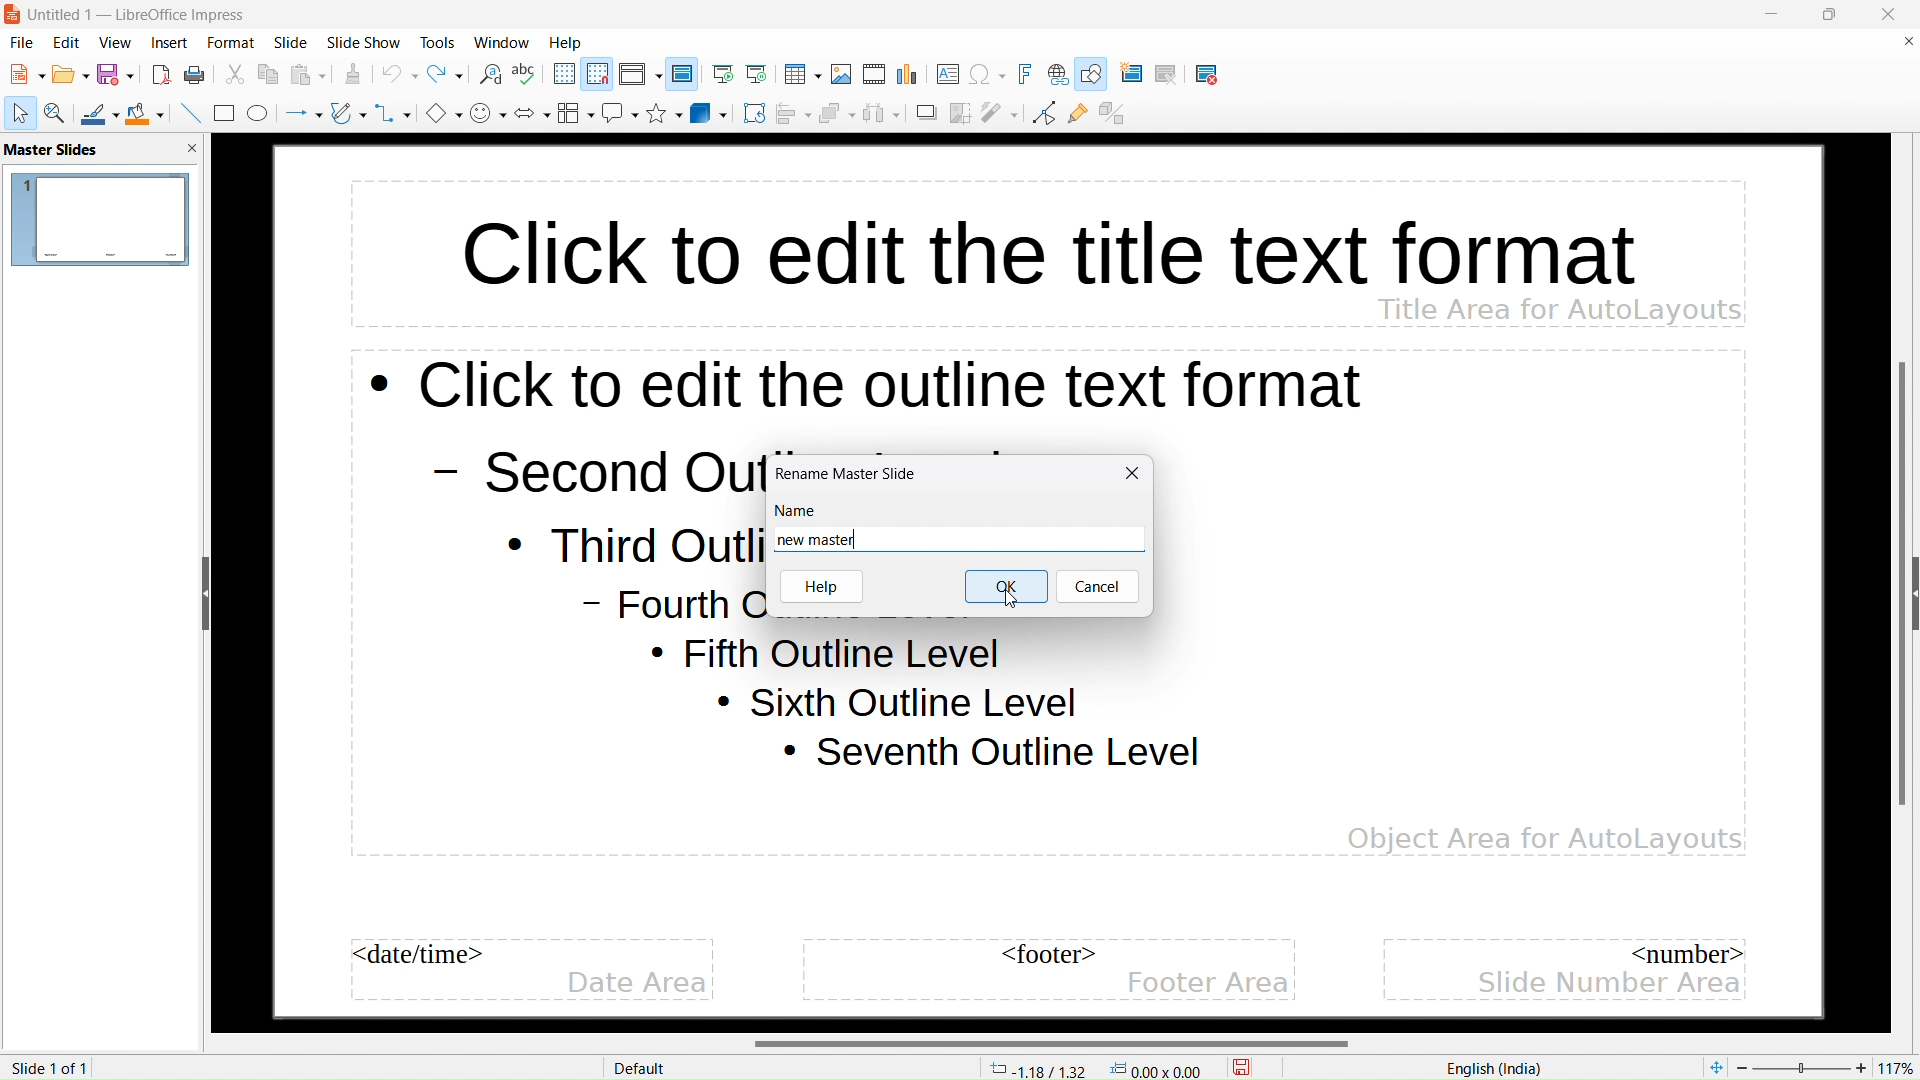 The height and width of the screenshot is (1080, 1920). I want to click on start from the first slide, so click(724, 75).